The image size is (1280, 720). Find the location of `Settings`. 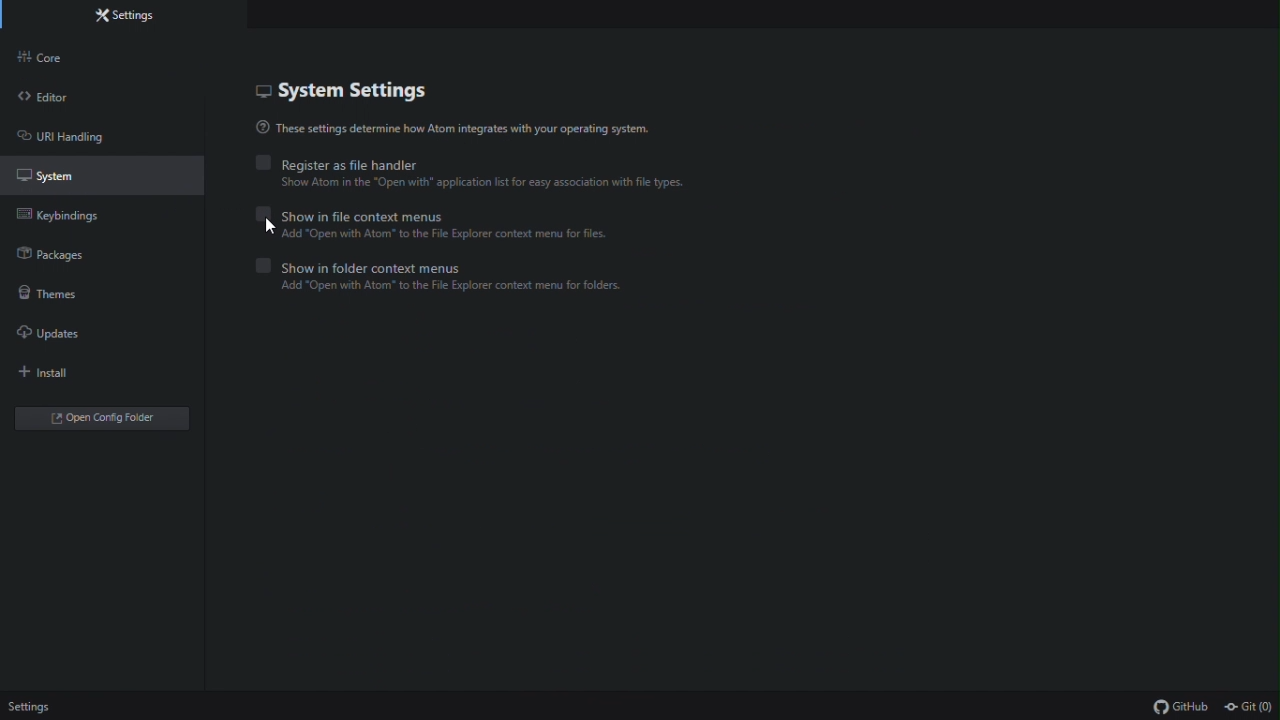

Settings is located at coordinates (135, 15).